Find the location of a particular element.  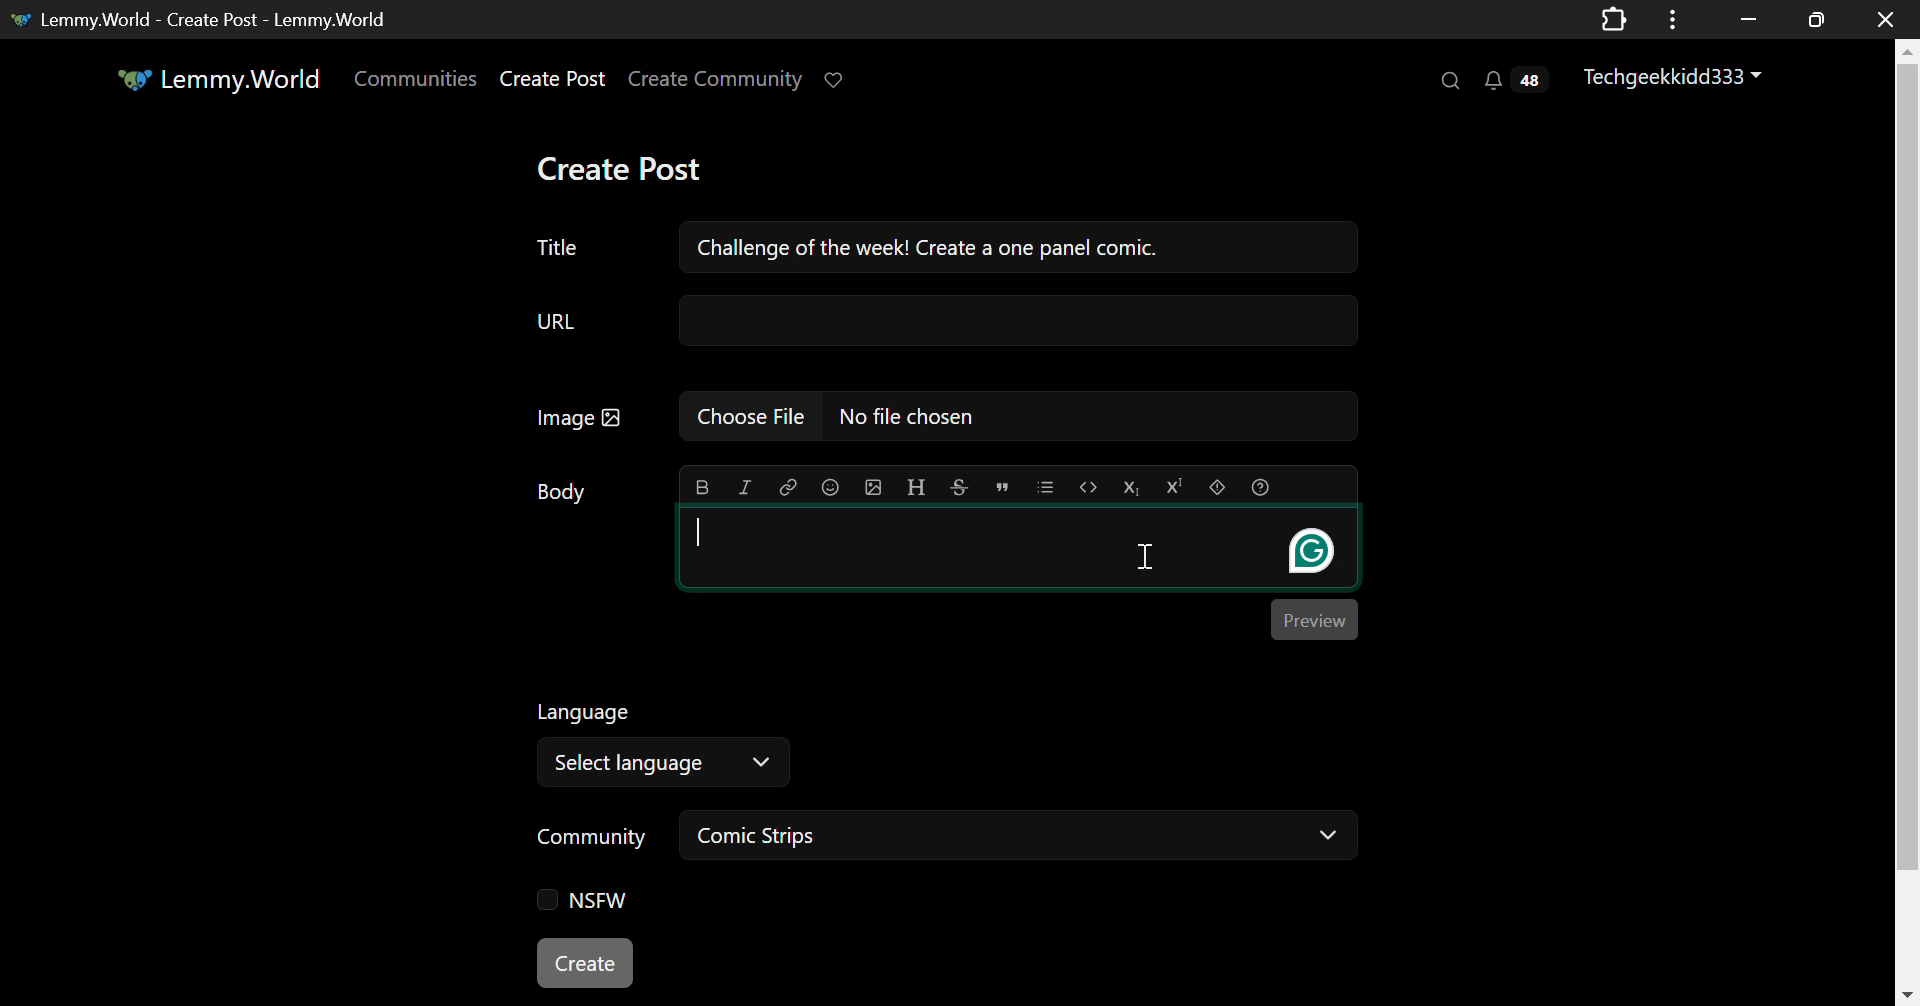

Notifications is located at coordinates (1513, 82).